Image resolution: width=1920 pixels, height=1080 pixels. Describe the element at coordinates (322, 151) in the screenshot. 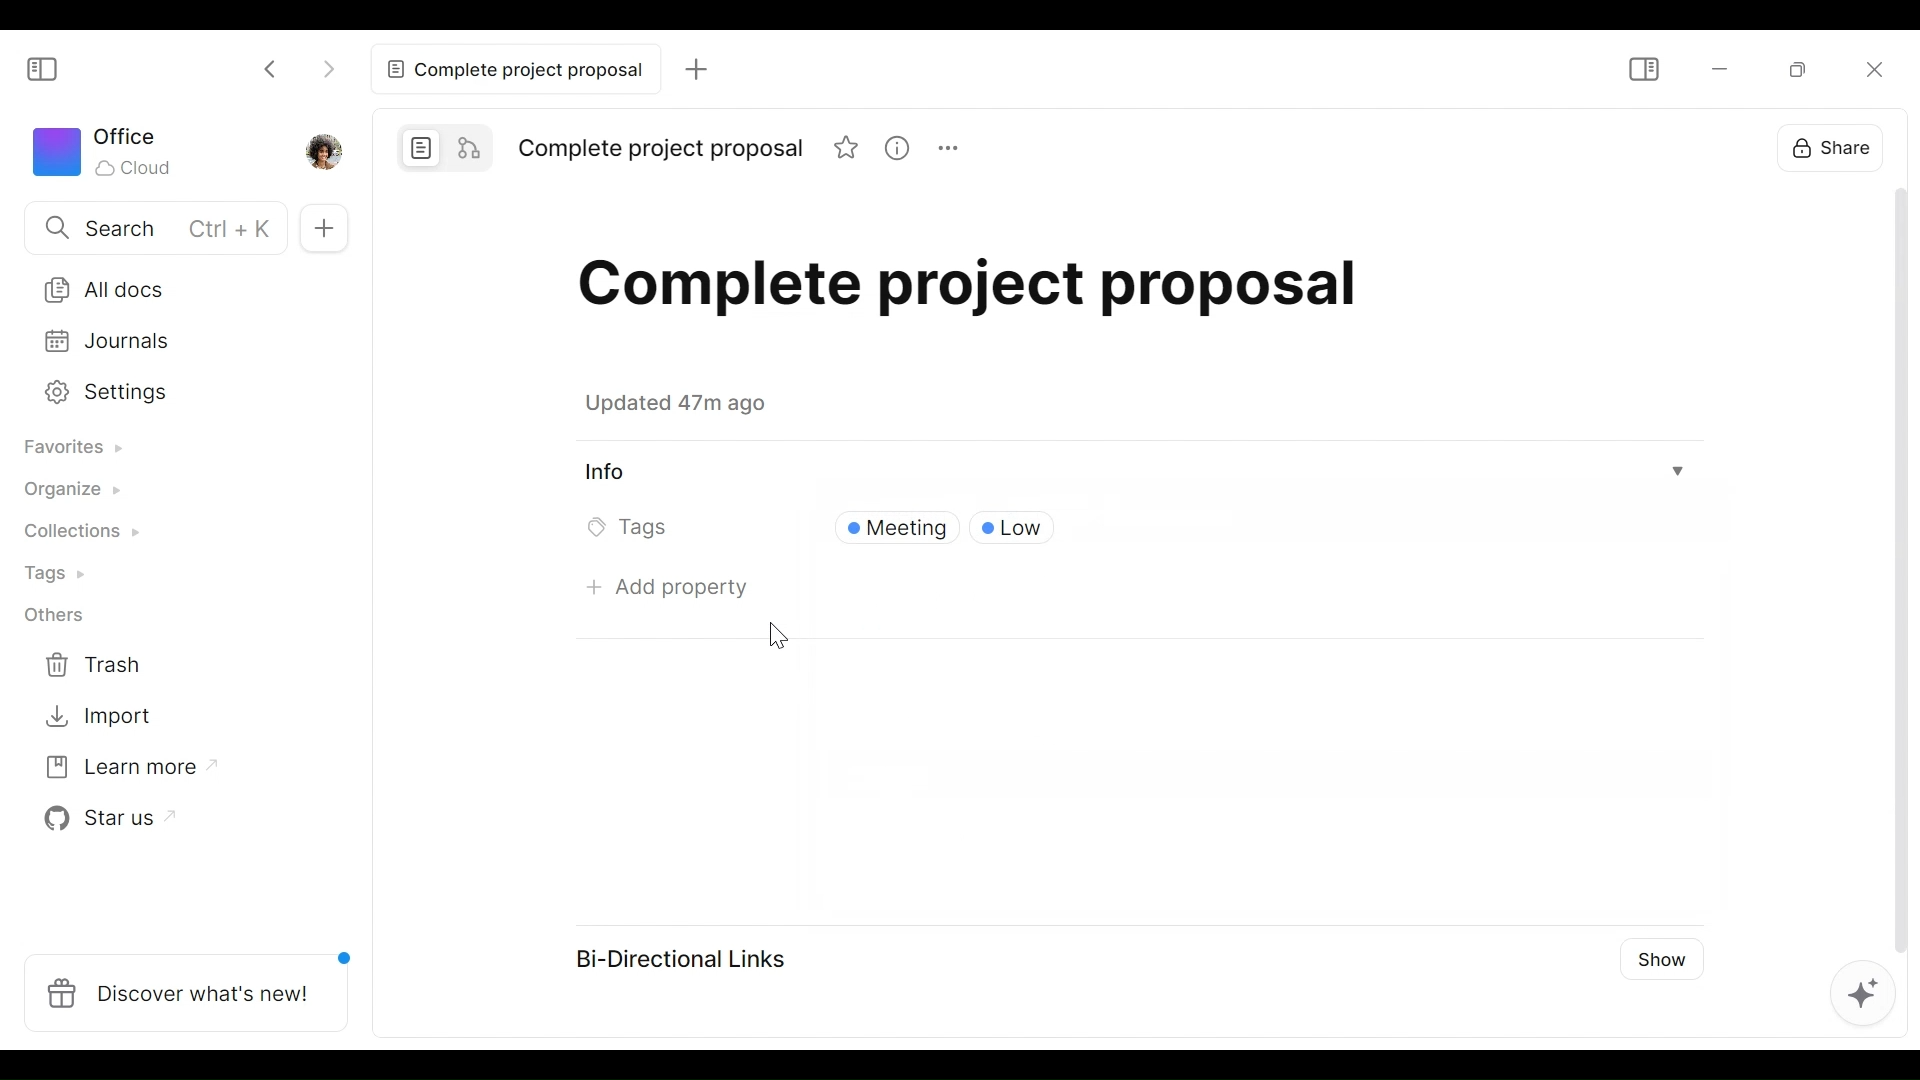

I see `Profile photo` at that location.